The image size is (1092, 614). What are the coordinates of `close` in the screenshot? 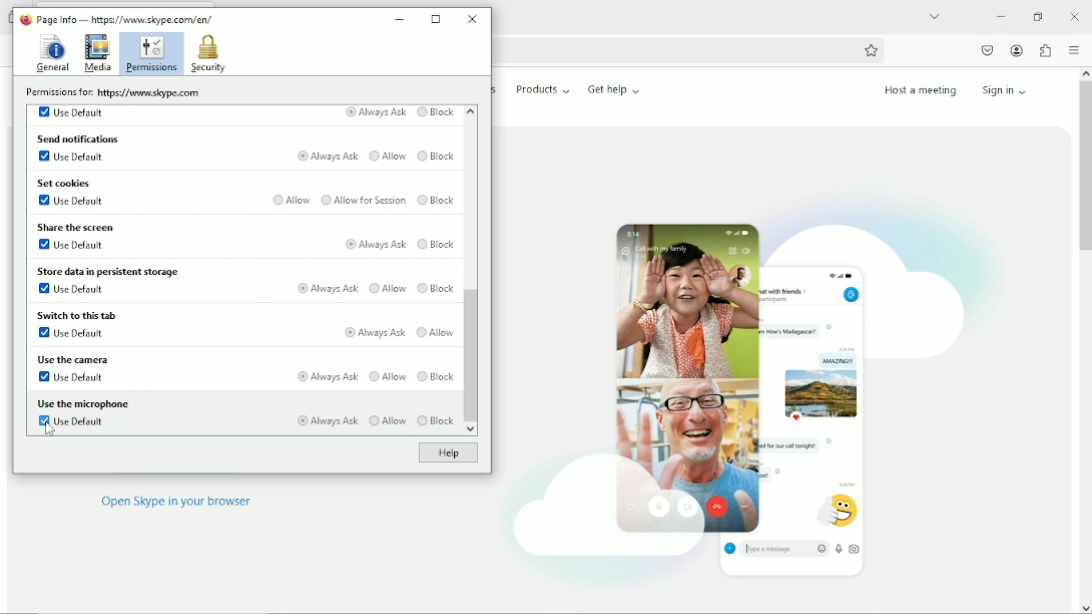 It's located at (1075, 16).